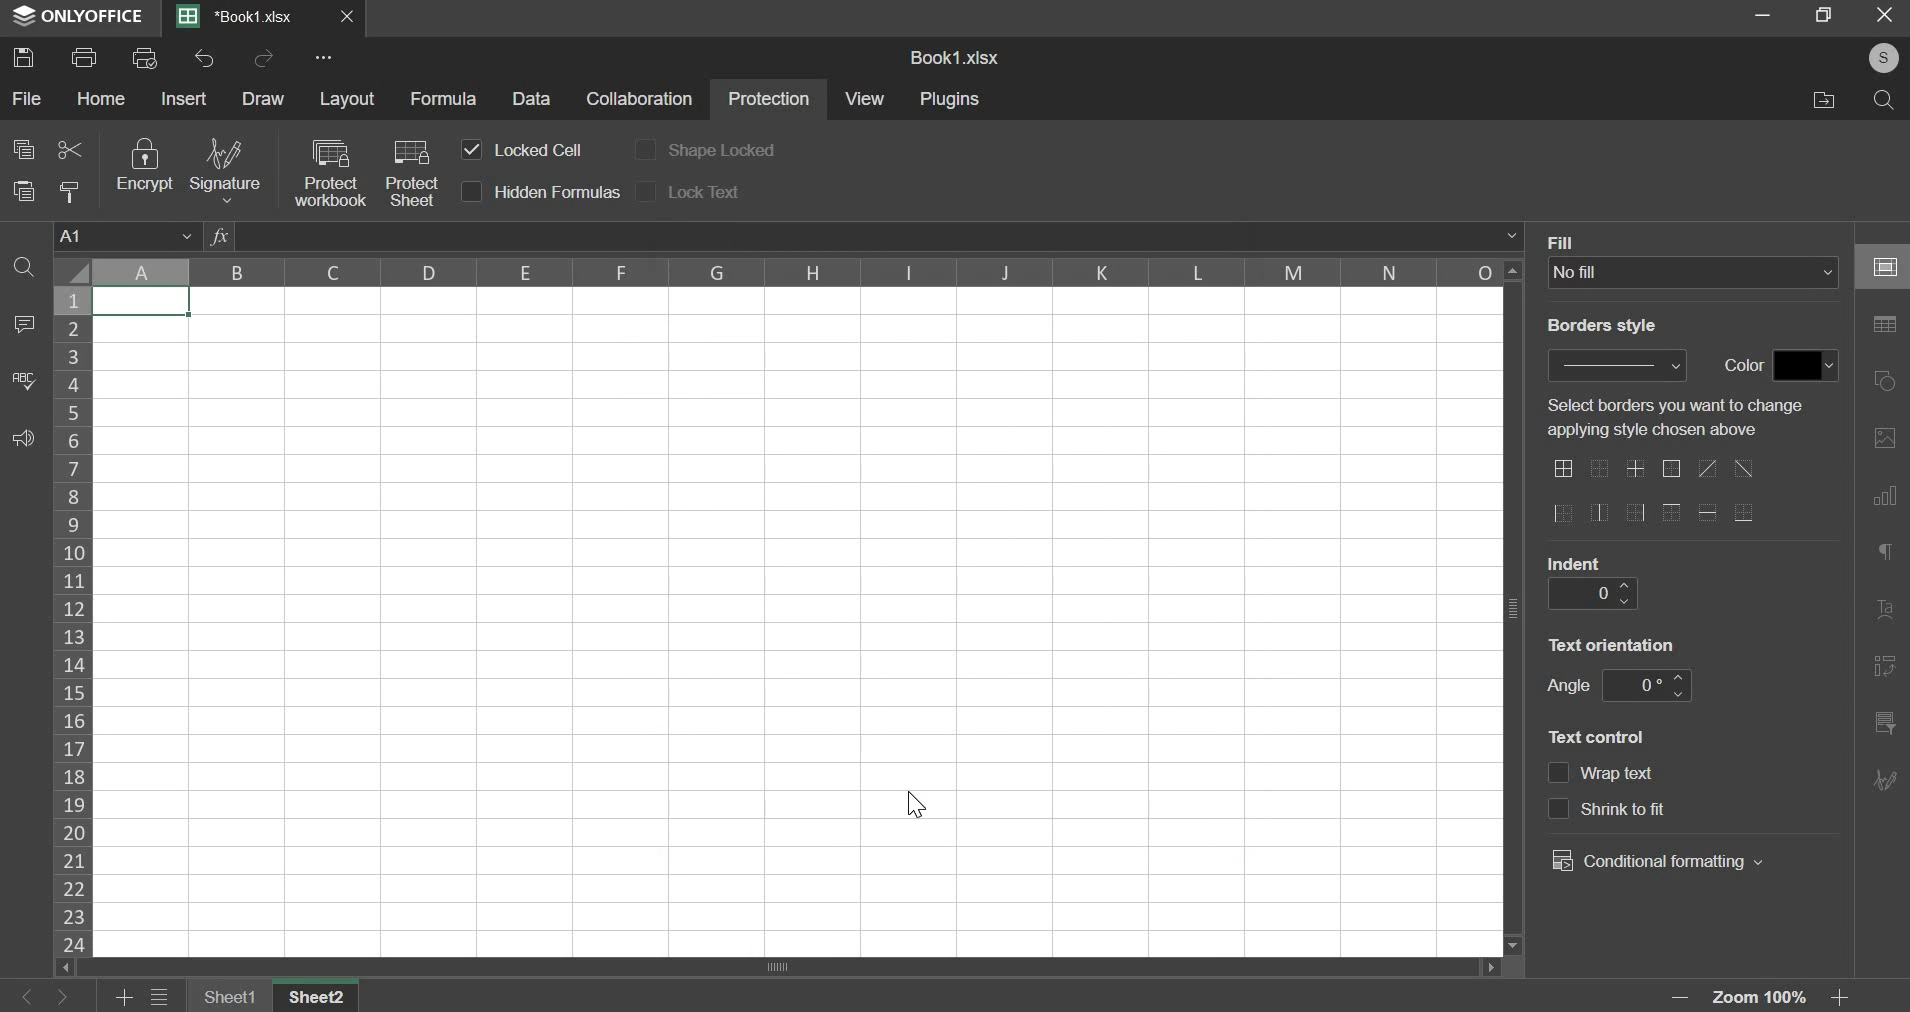 The image size is (1910, 1012). Describe the element at coordinates (1825, 14) in the screenshot. I see `Minimise` at that location.